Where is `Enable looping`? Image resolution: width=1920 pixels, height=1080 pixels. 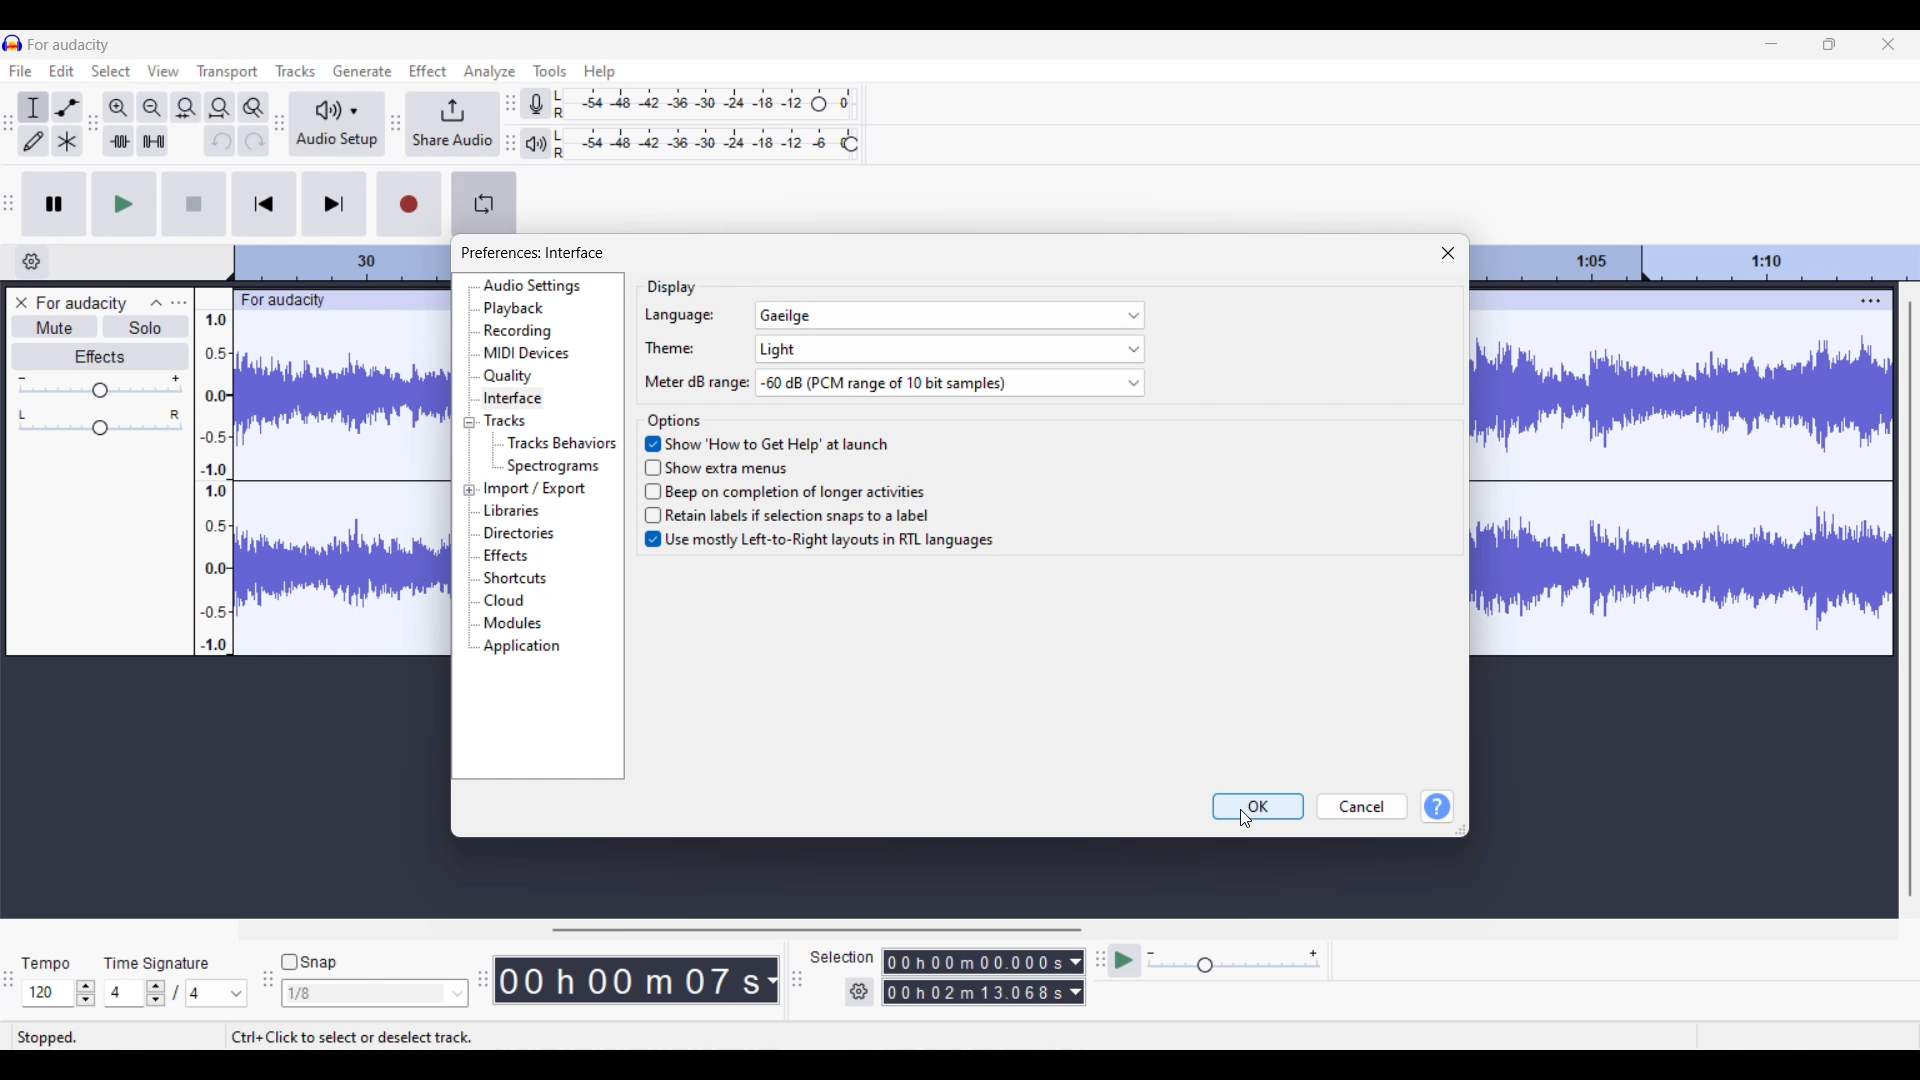 Enable looping is located at coordinates (484, 204).